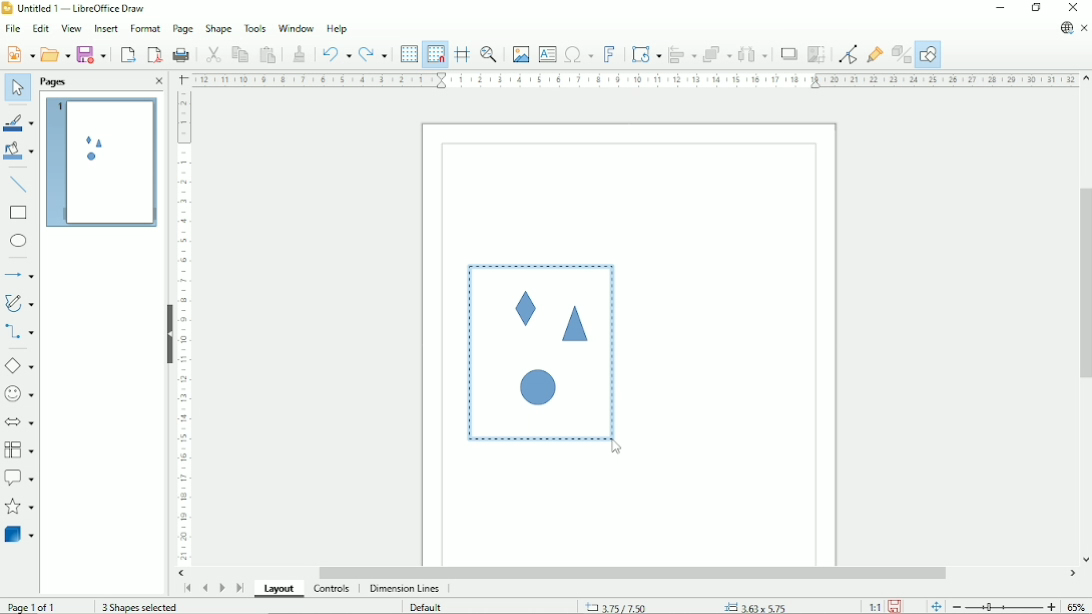  I want to click on Close, so click(1074, 8).